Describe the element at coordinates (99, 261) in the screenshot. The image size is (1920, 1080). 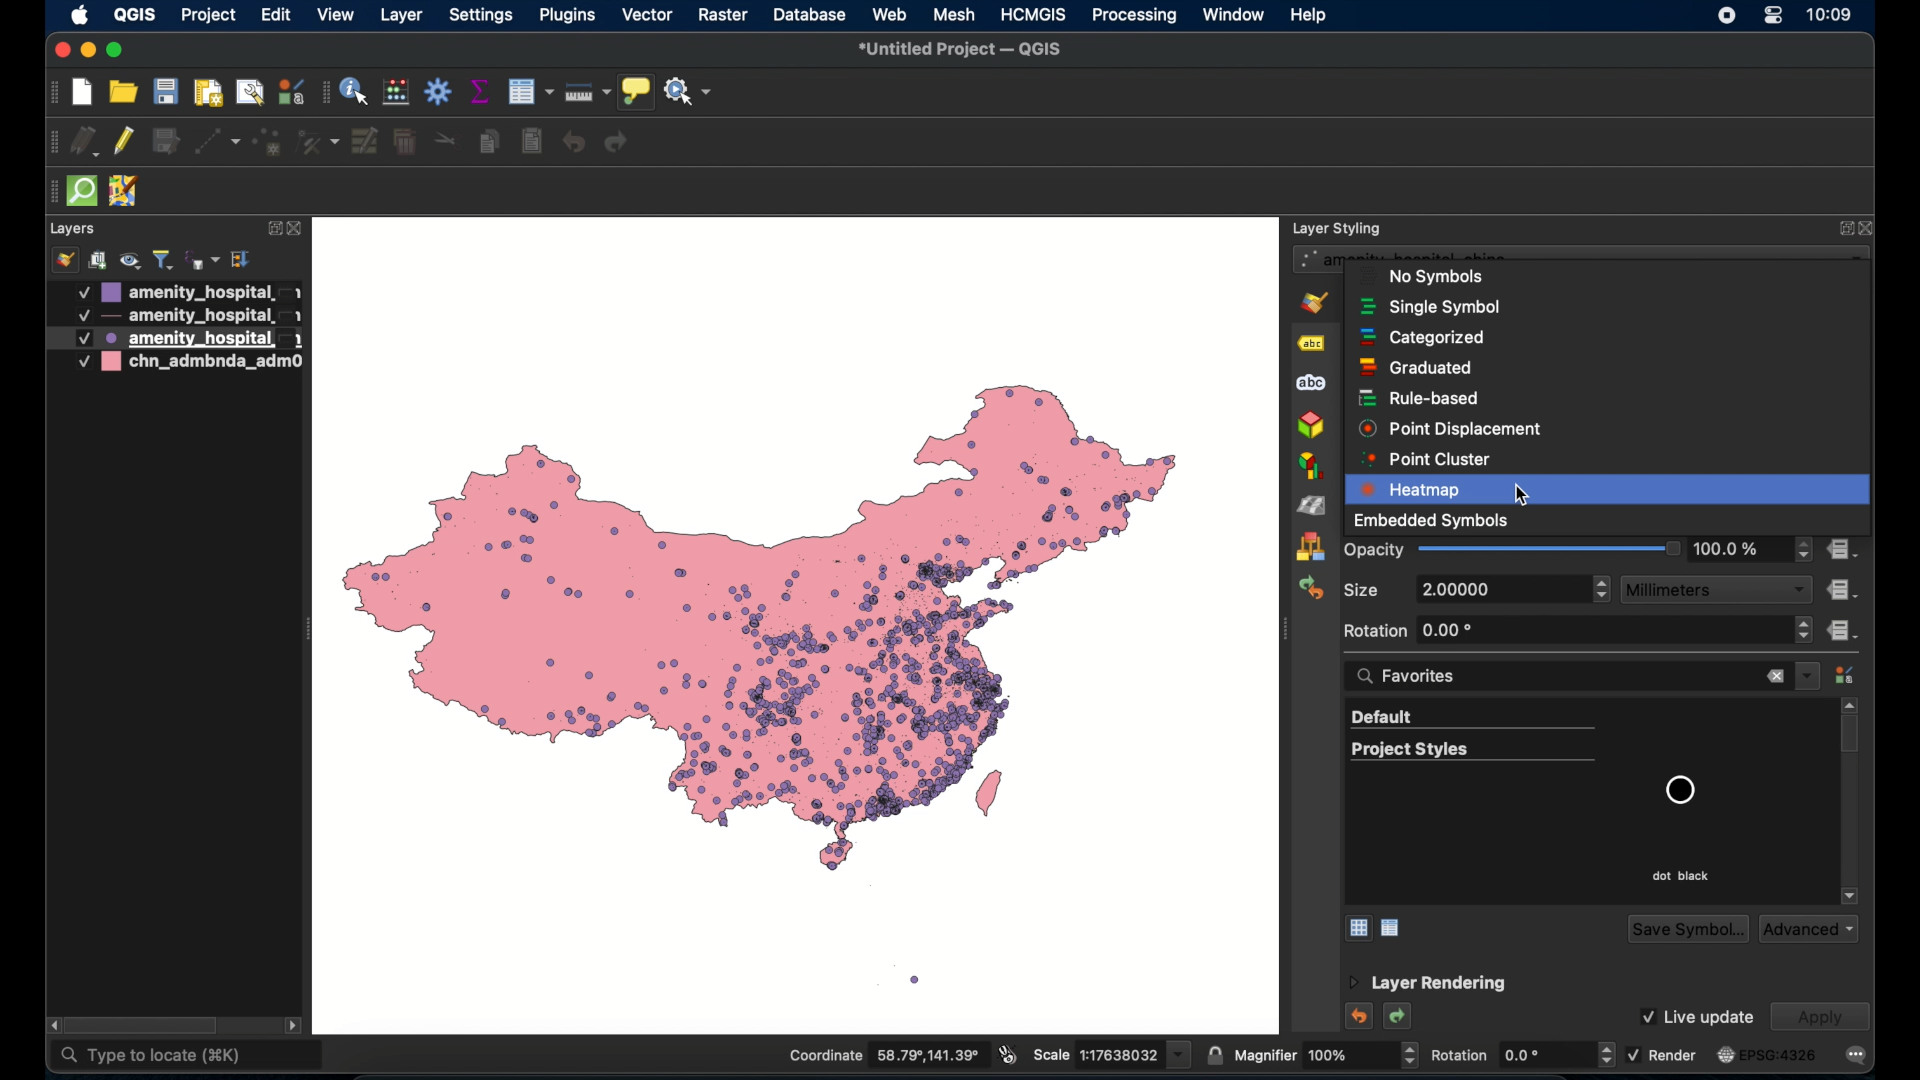
I see `add group` at that location.